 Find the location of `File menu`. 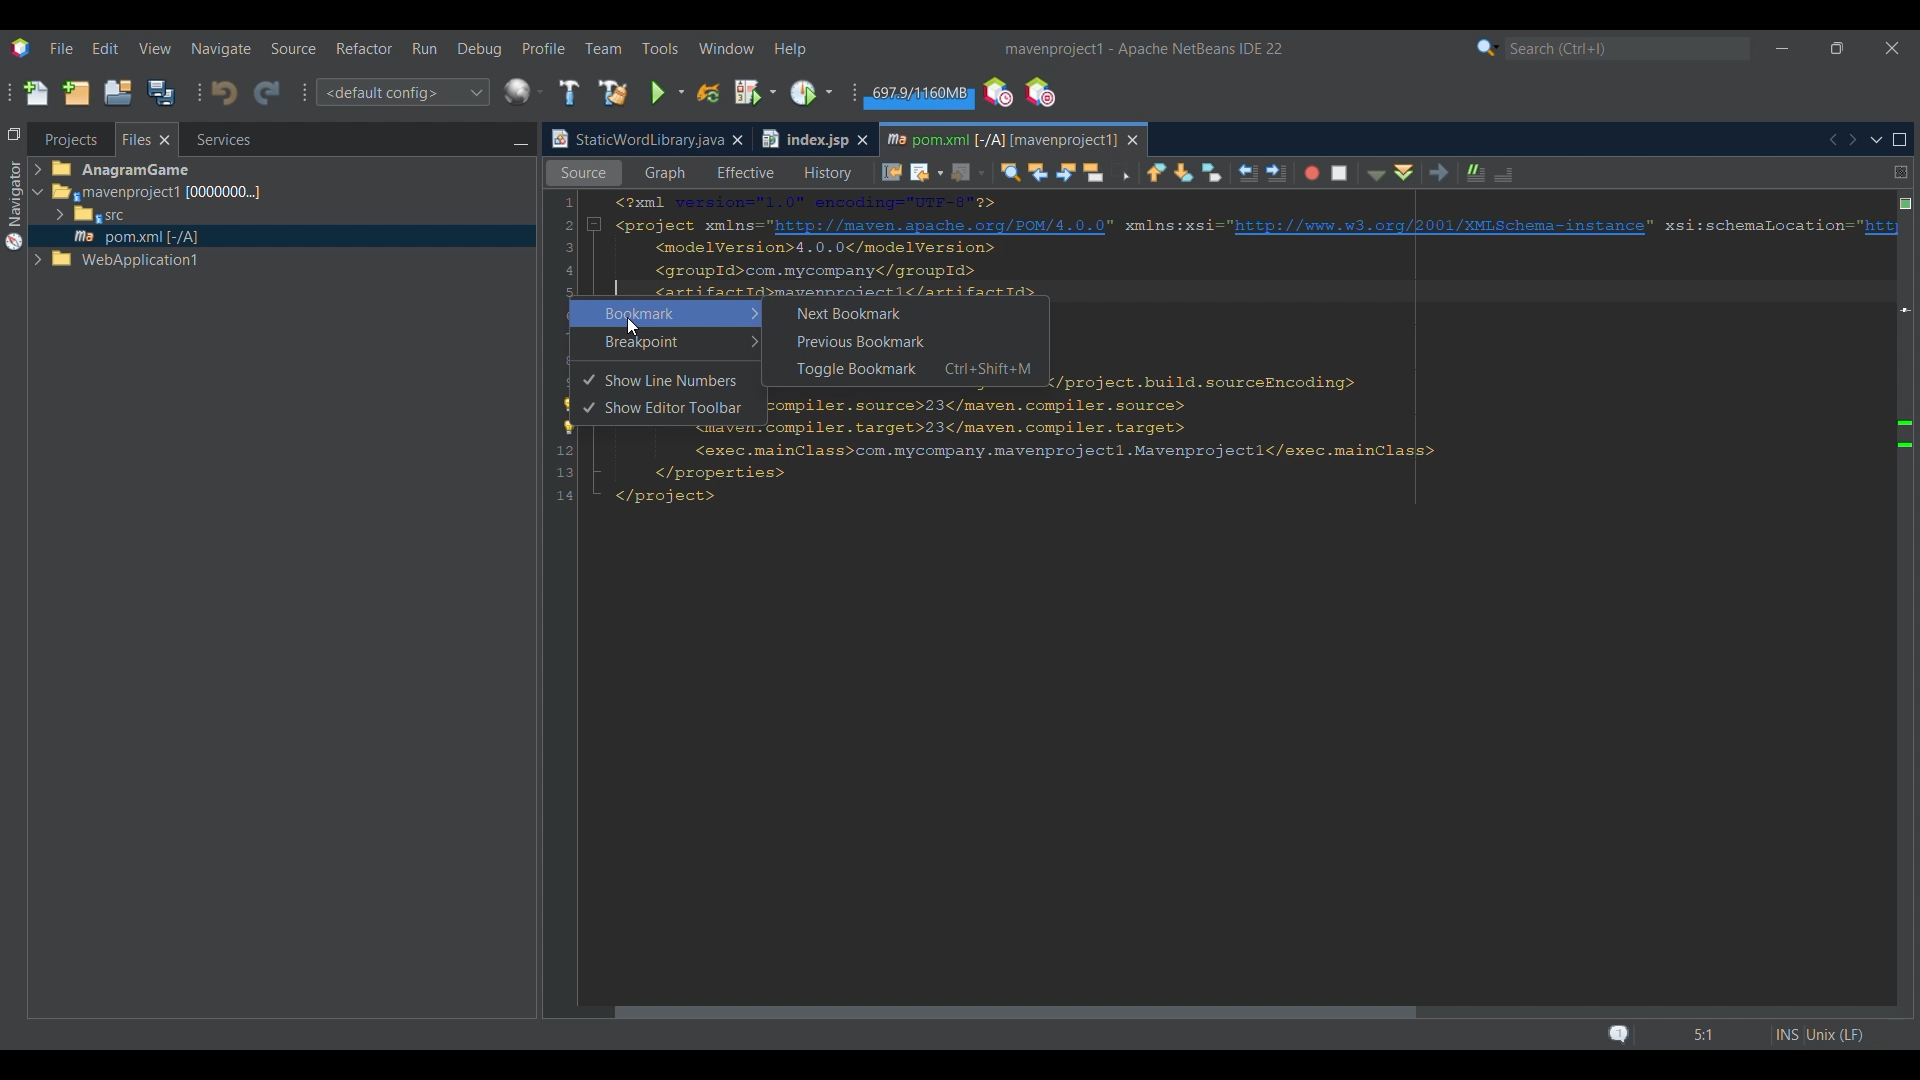

File menu is located at coordinates (61, 48).